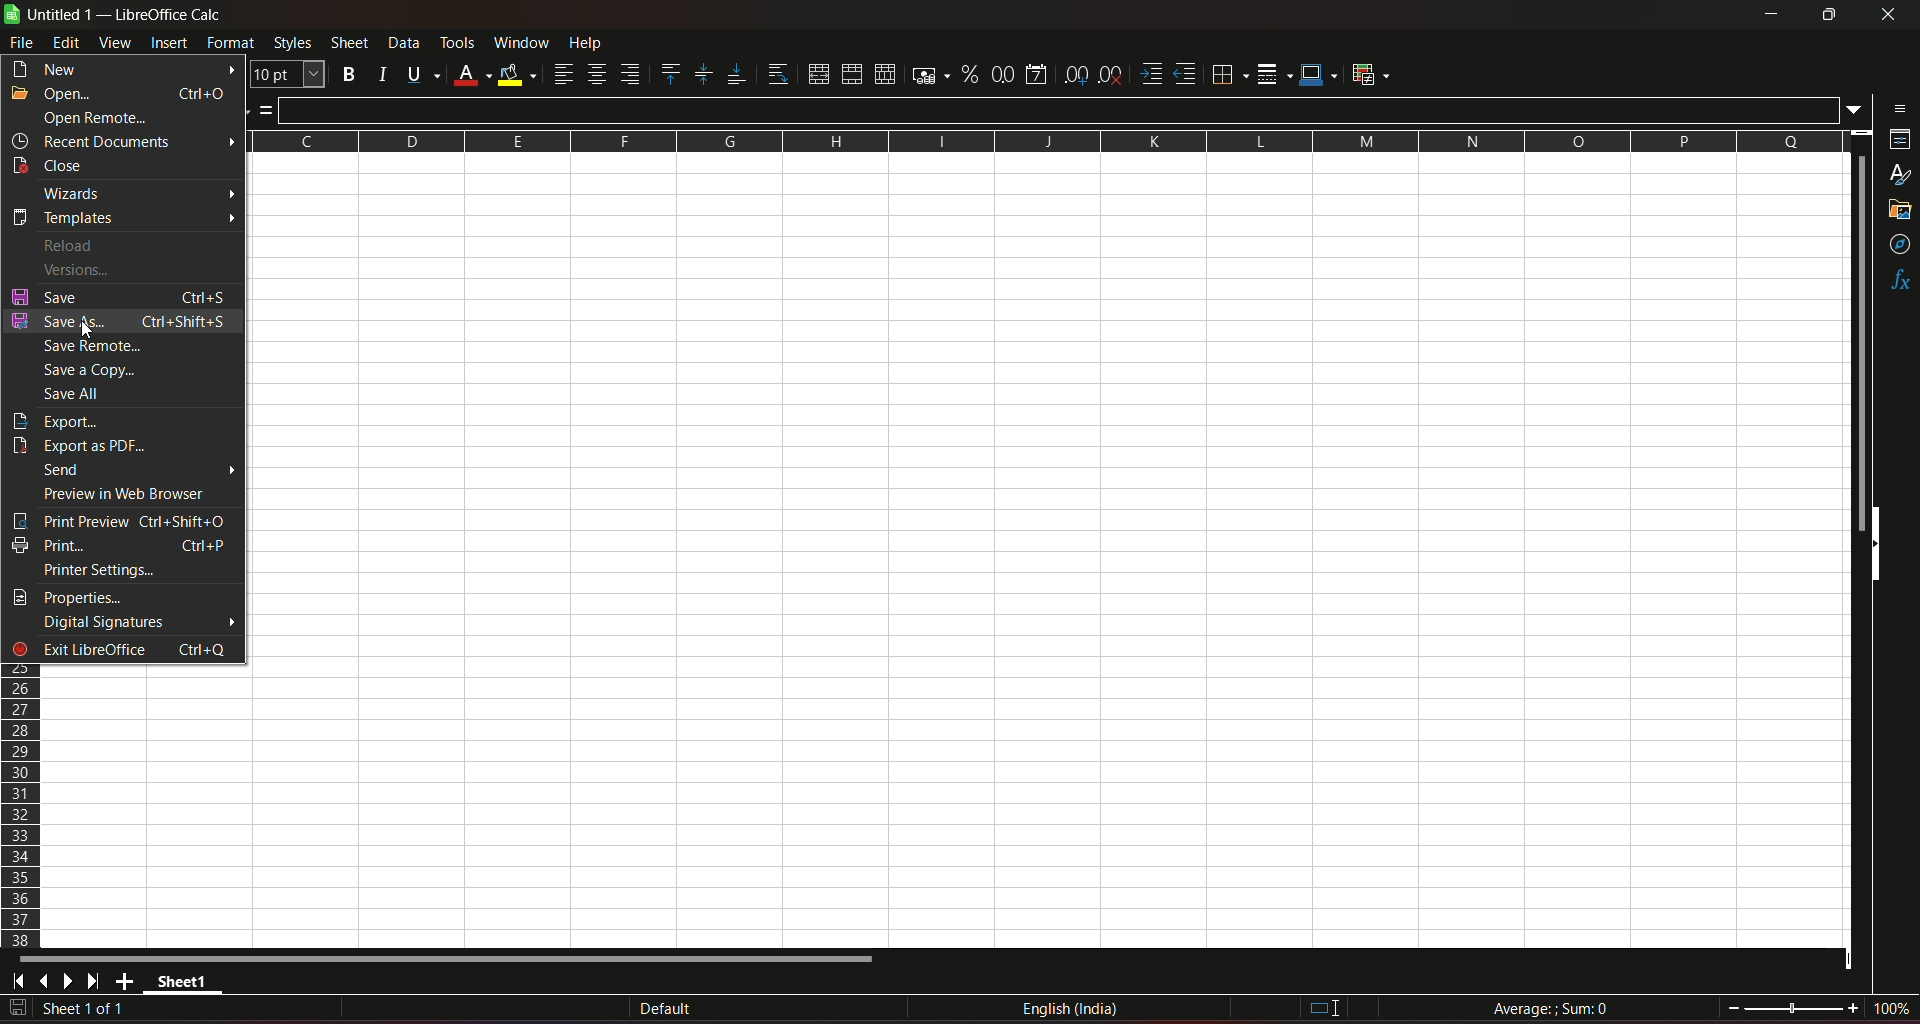 This screenshot has height=1024, width=1920. What do you see at coordinates (128, 16) in the screenshot?
I see `untitled 1- libreoffice calc` at bounding box center [128, 16].